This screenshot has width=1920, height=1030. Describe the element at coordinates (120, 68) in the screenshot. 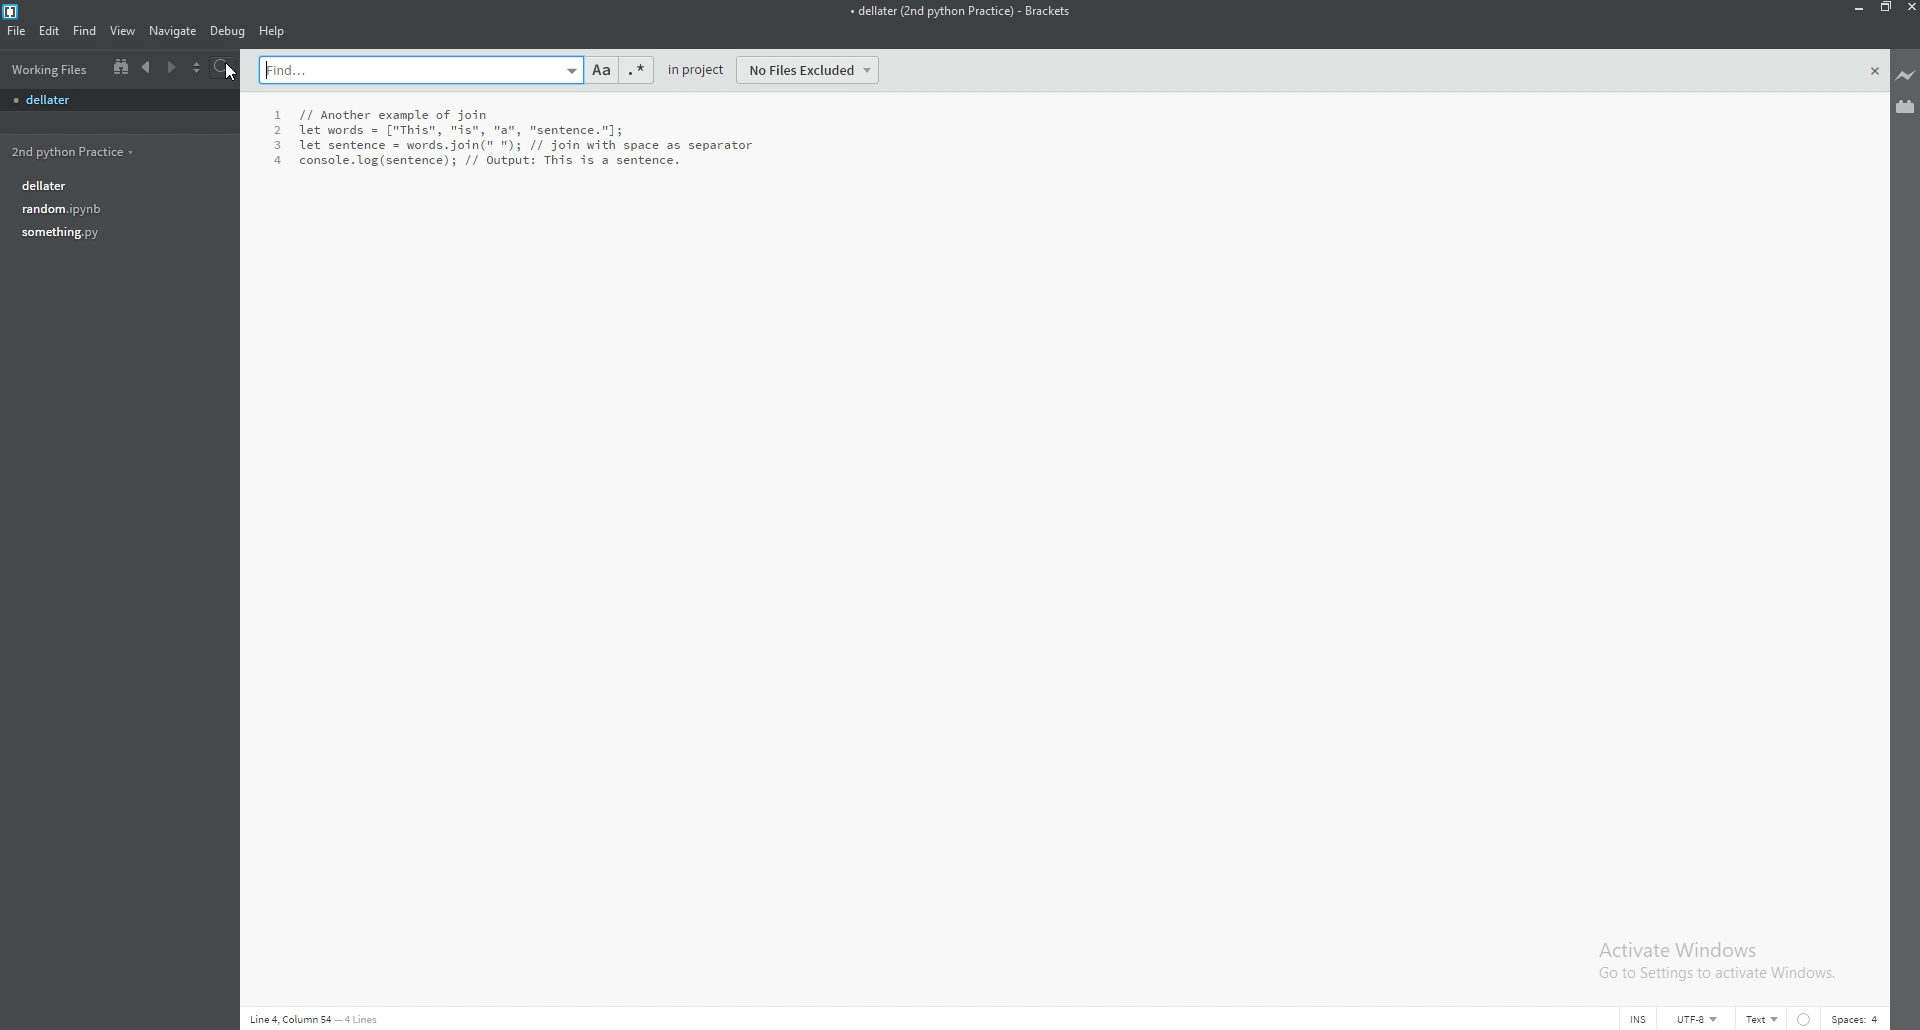

I see `split view` at that location.